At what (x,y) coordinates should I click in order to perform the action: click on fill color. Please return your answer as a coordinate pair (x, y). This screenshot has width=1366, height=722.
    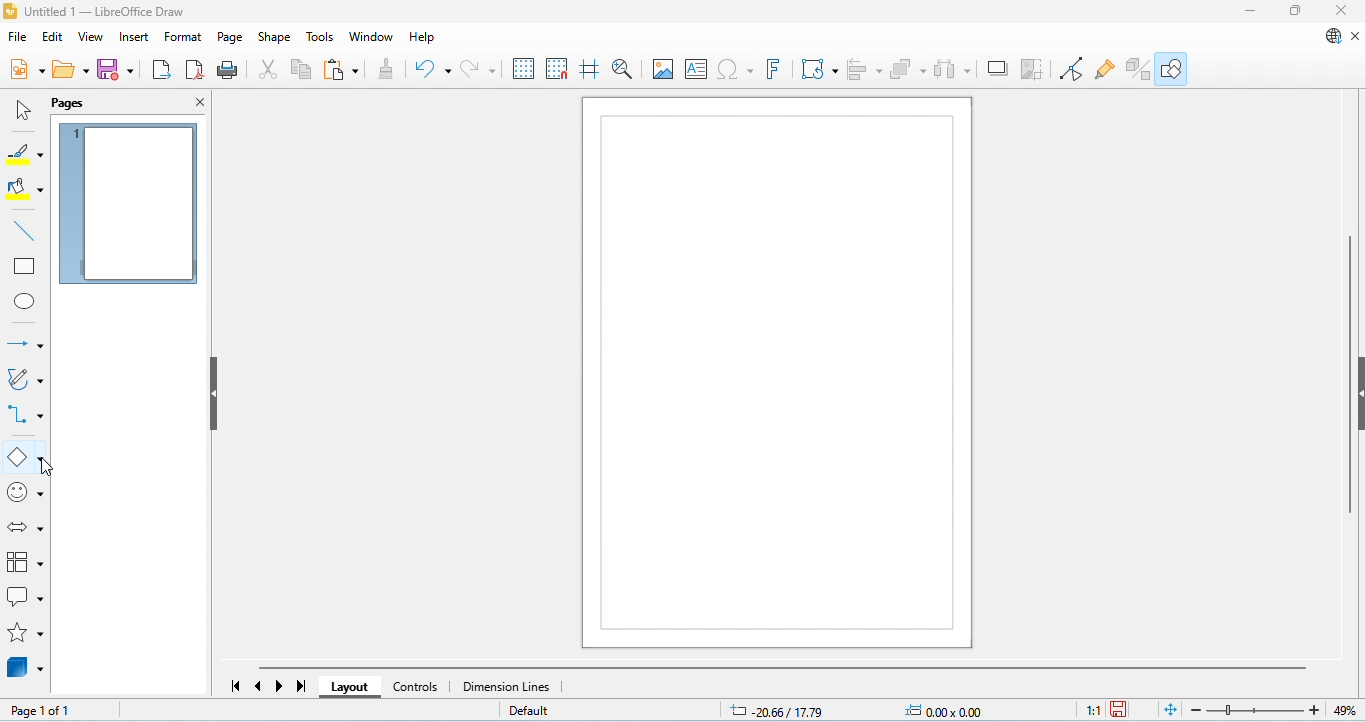
    Looking at the image, I should click on (24, 190).